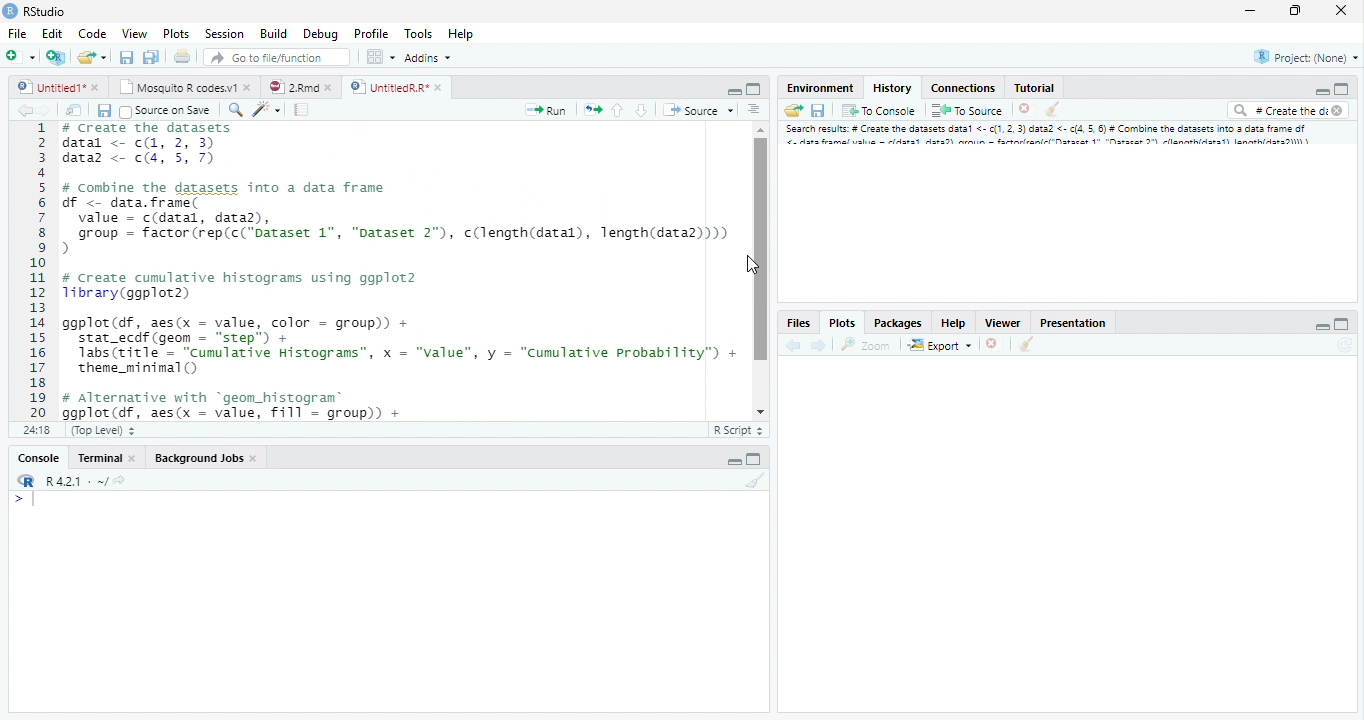  Describe the element at coordinates (42, 457) in the screenshot. I see `Console` at that location.